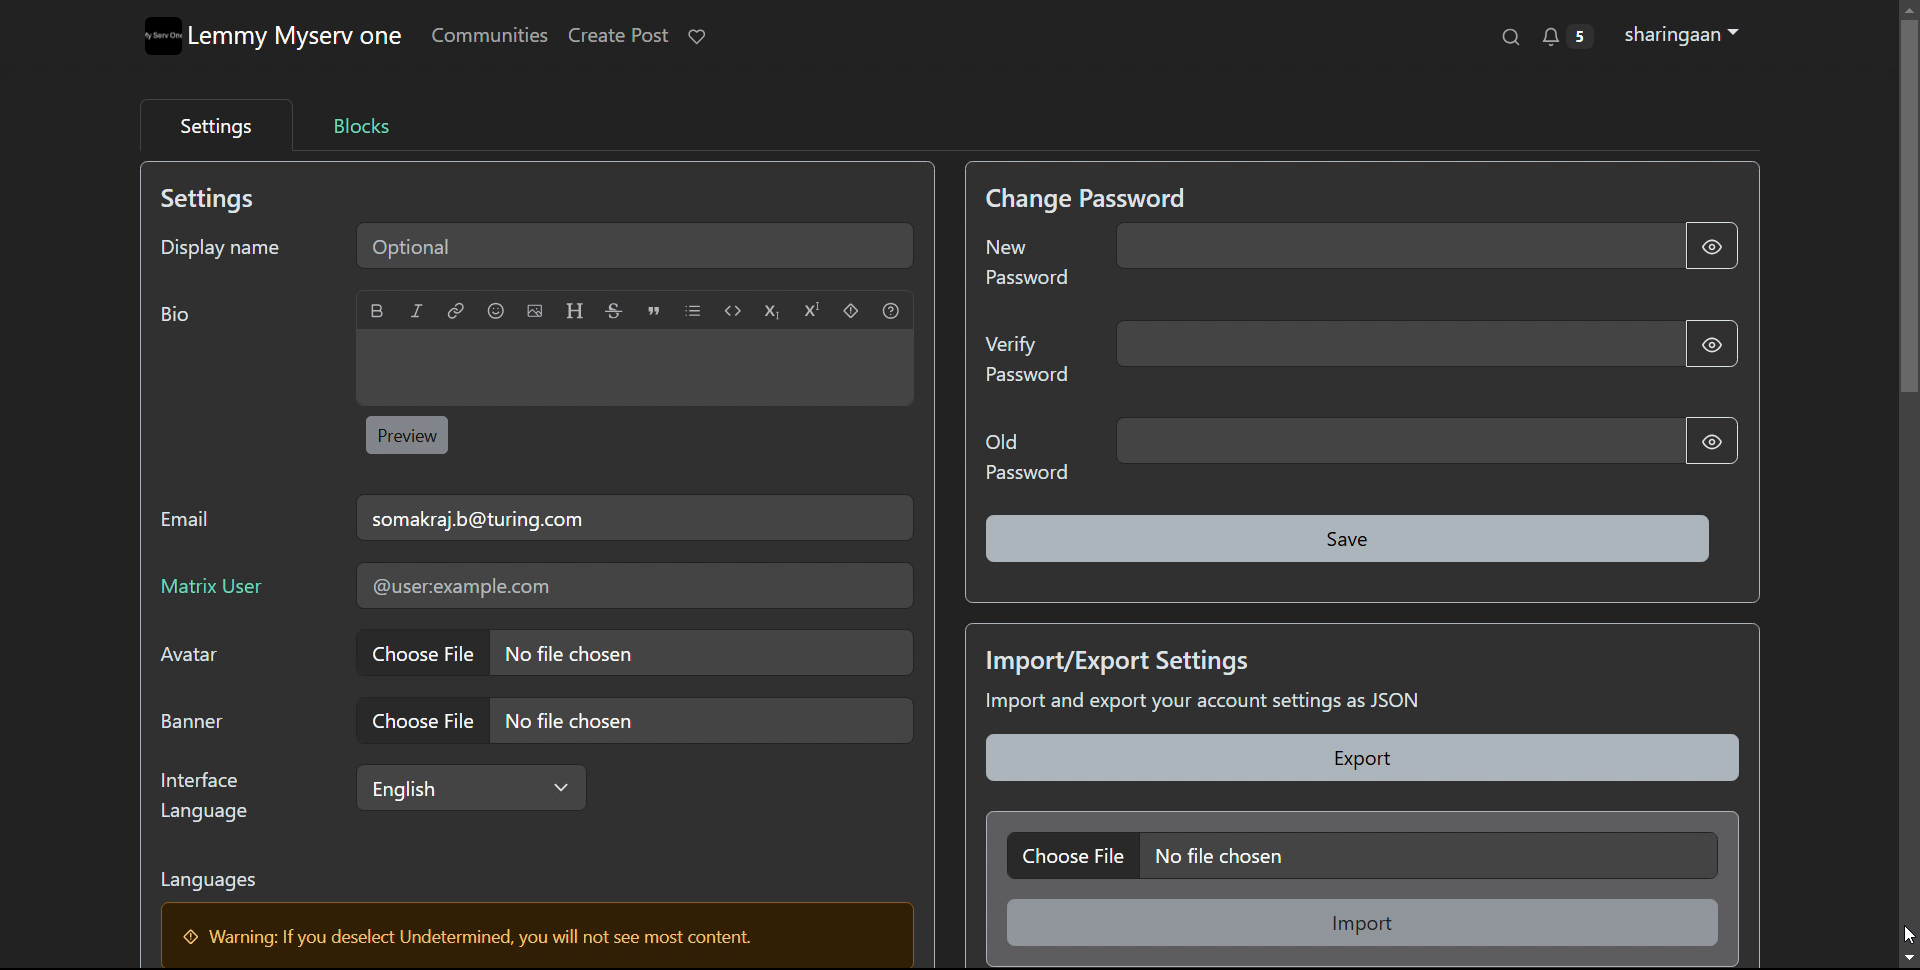  What do you see at coordinates (732, 310) in the screenshot?
I see `code` at bounding box center [732, 310].